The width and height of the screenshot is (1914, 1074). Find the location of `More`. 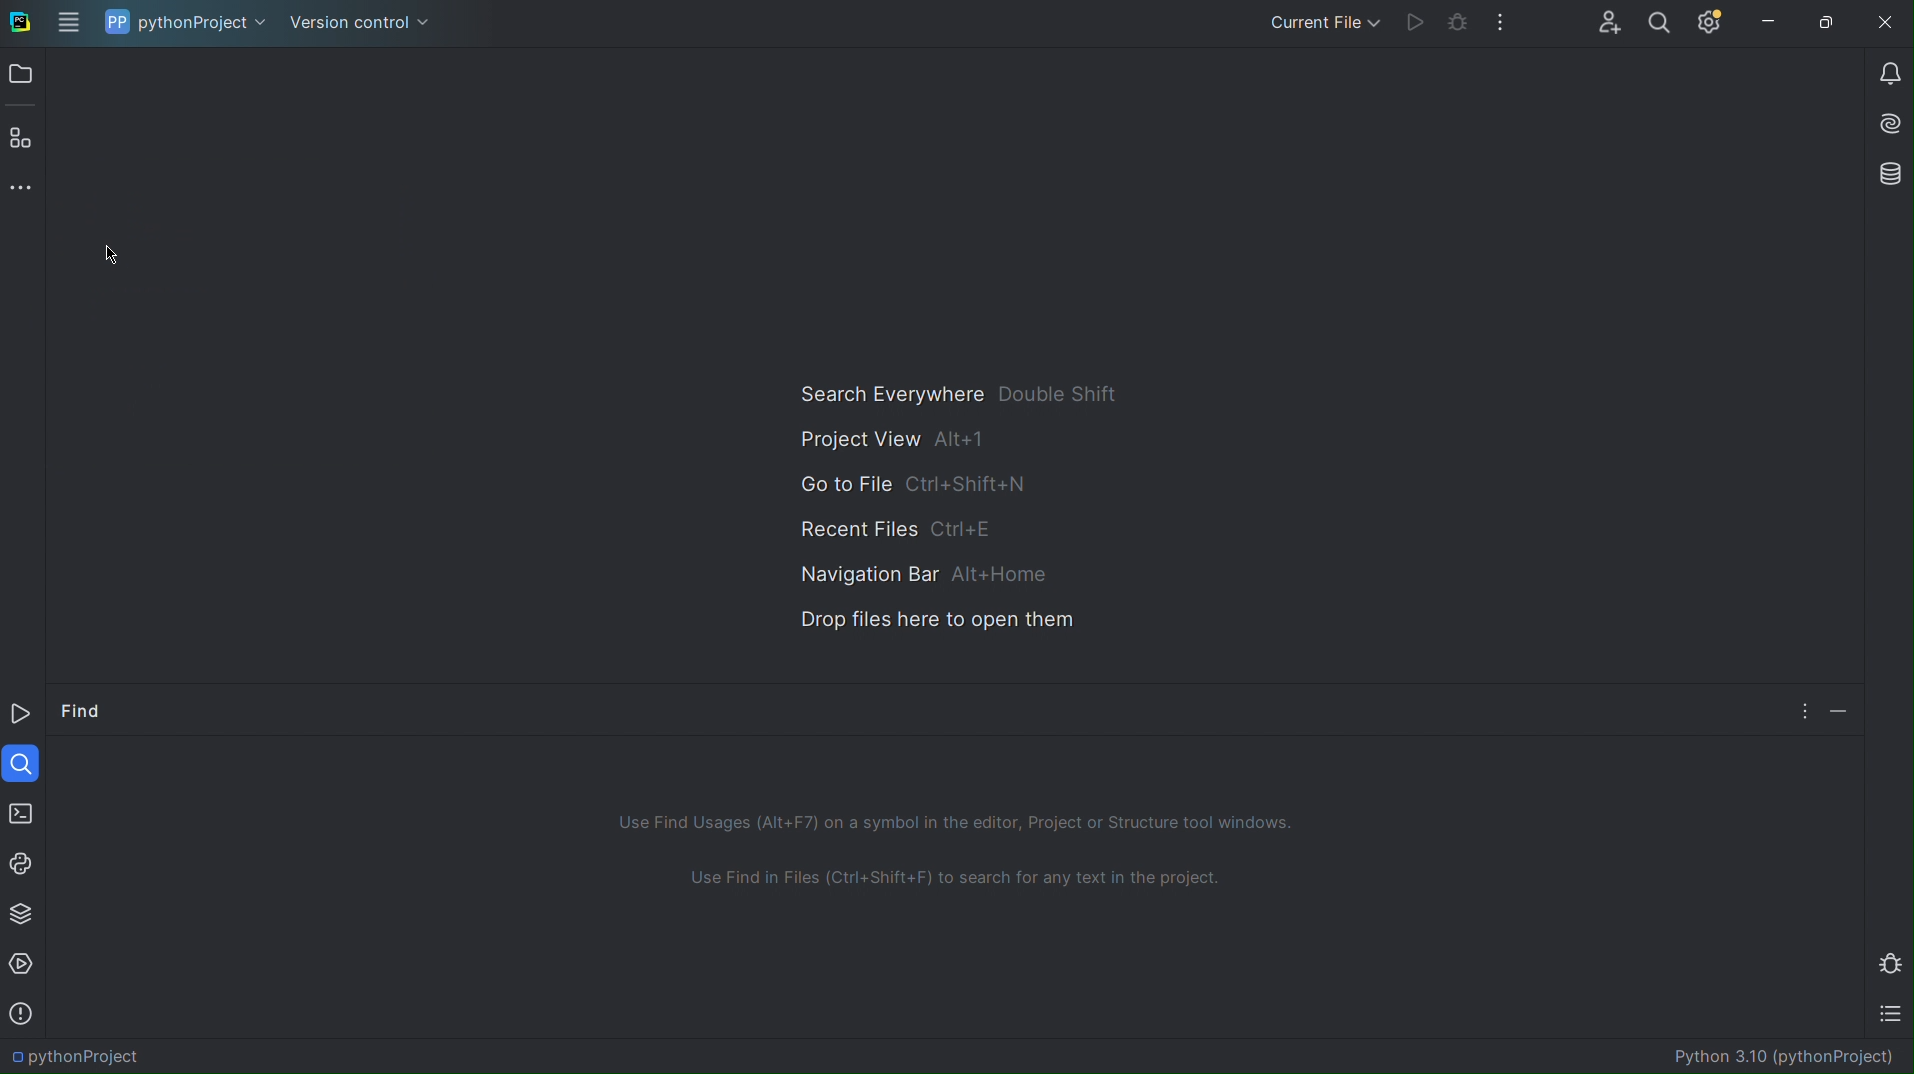

More is located at coordinates (1504, 25).